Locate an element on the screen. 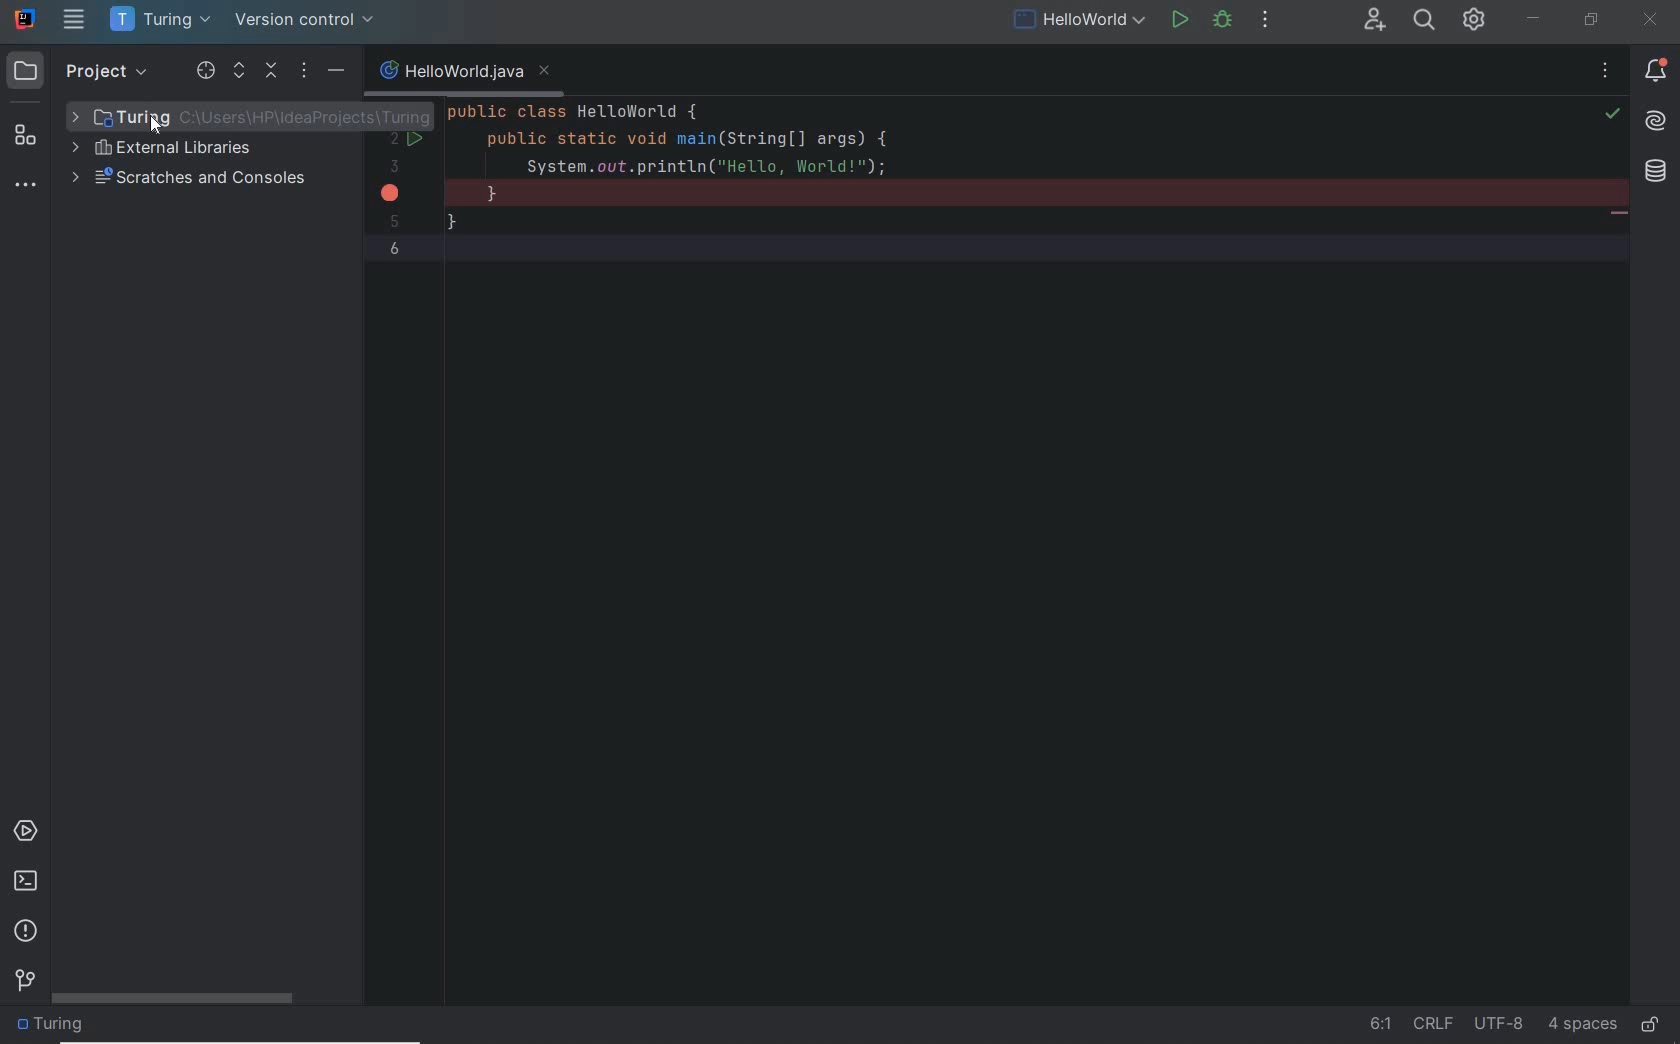 Image resolution: width=1680 pixels, height=1044 pixels. hide is located at coordinates (337, 69).